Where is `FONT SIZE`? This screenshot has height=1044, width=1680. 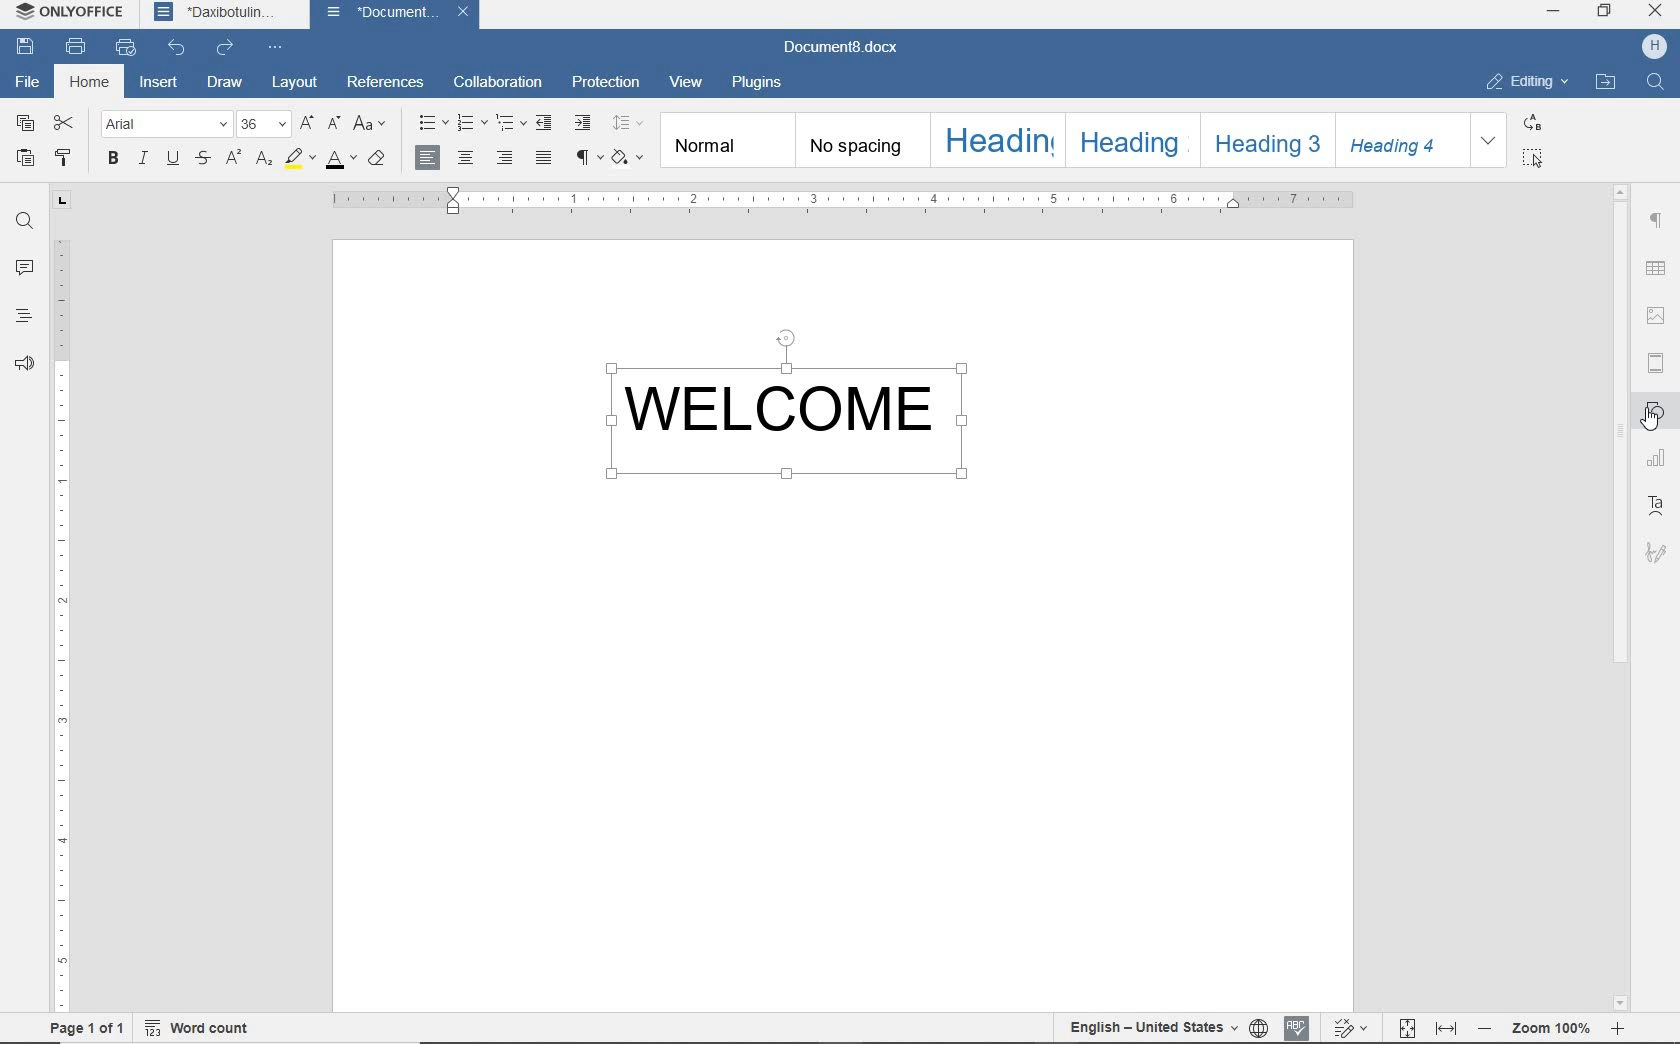
FONT SIZE is located at coordinates (262, 124).